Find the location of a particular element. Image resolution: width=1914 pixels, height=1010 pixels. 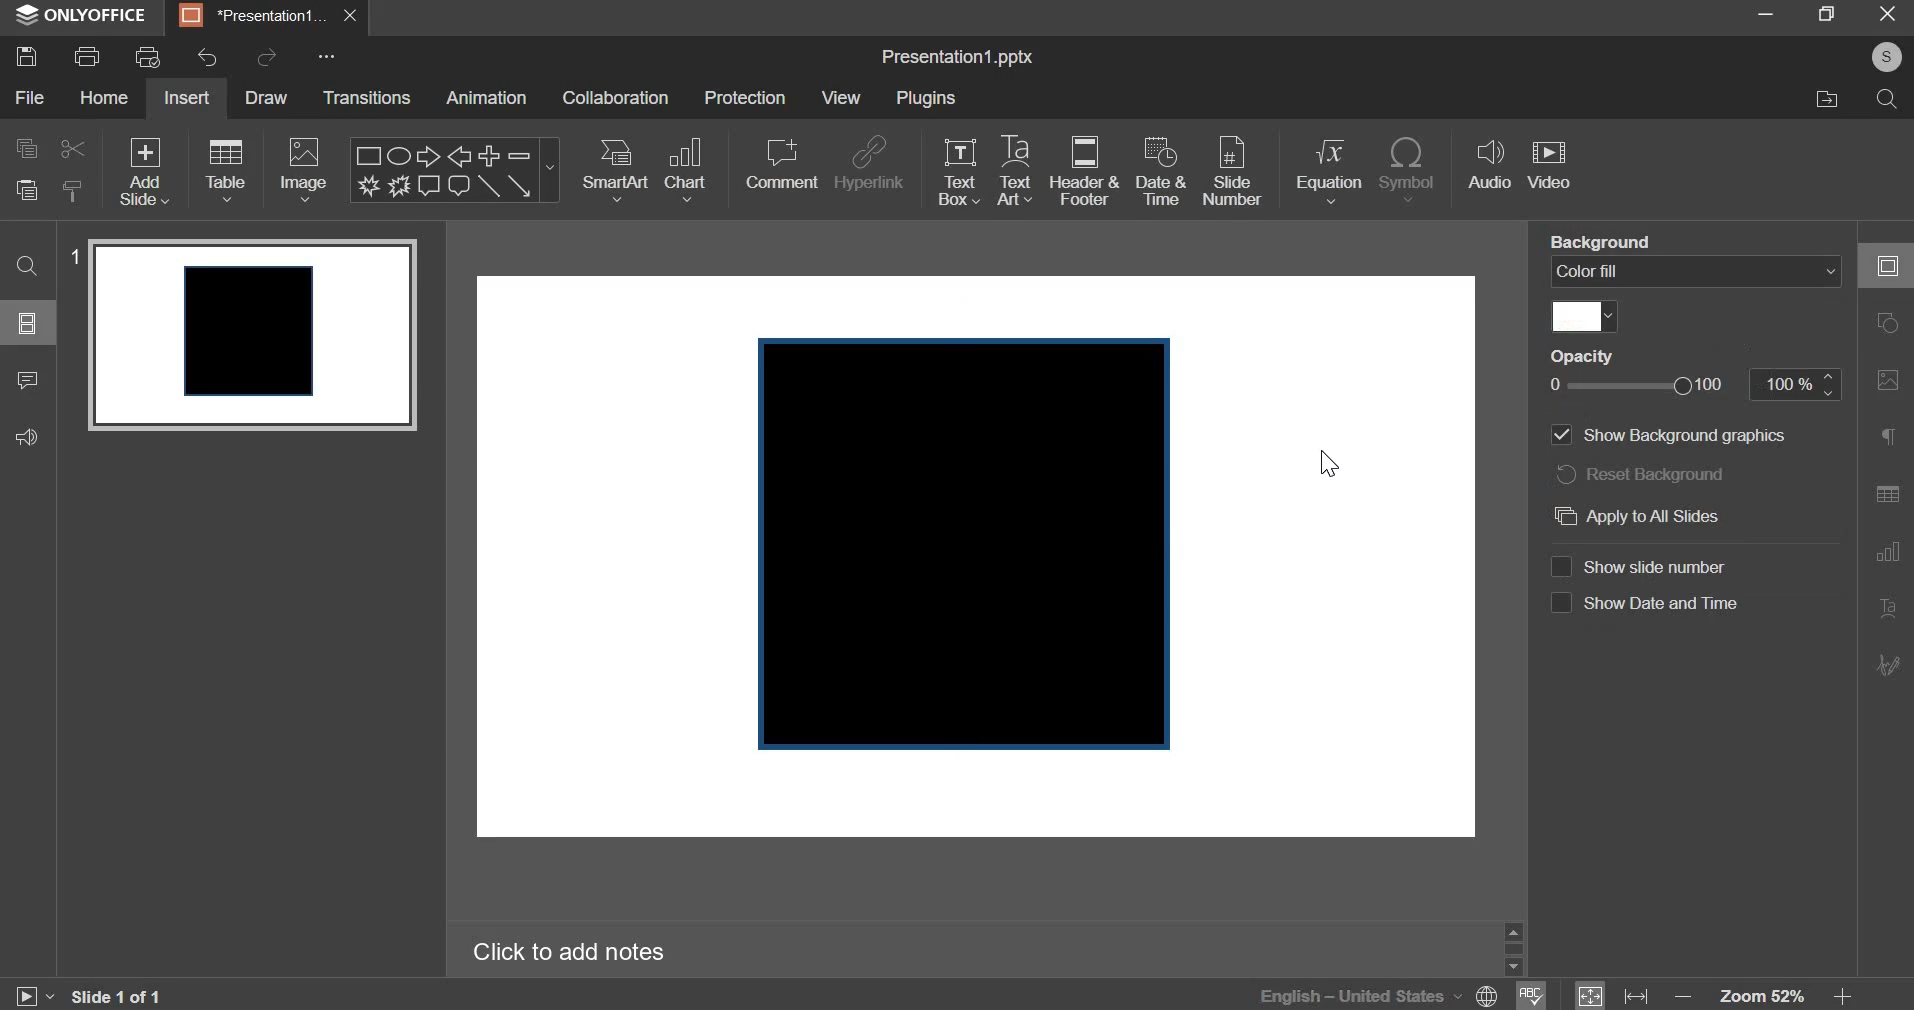

Chart is located at coordinates (1888, 554).